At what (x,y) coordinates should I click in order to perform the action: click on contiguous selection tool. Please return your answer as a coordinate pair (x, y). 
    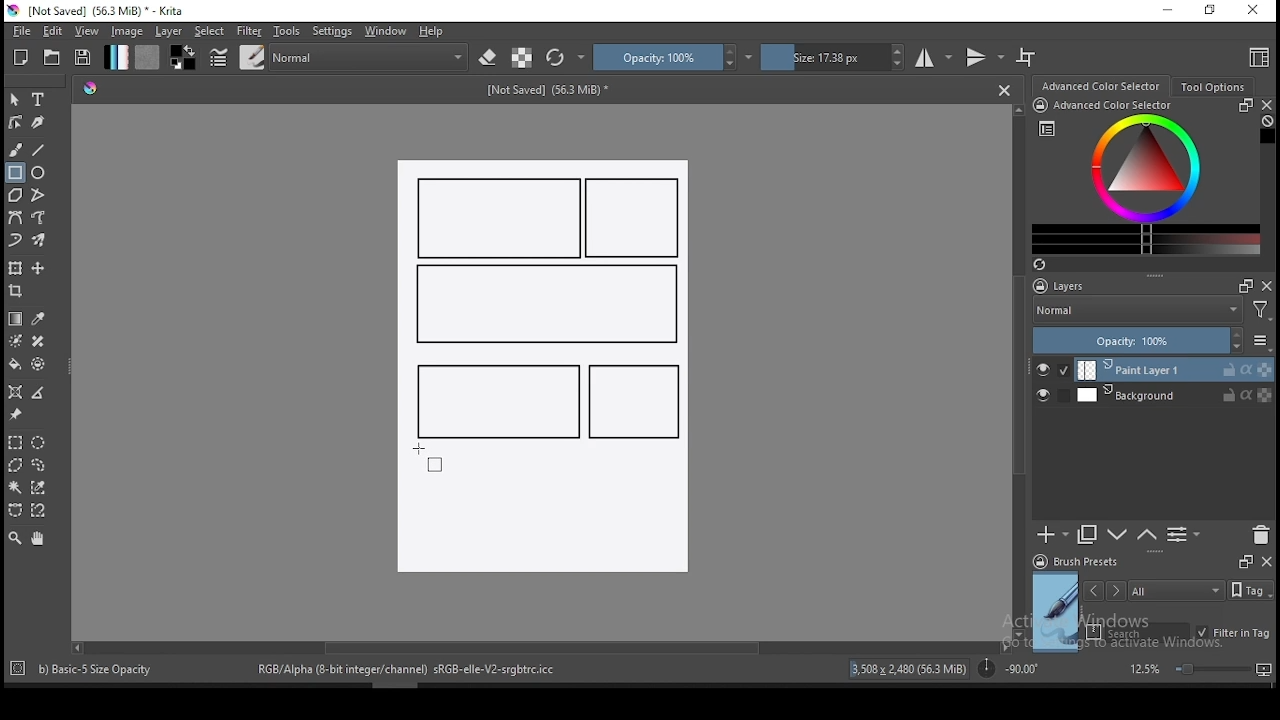
    Looking at the image, I should click on (16, 489).